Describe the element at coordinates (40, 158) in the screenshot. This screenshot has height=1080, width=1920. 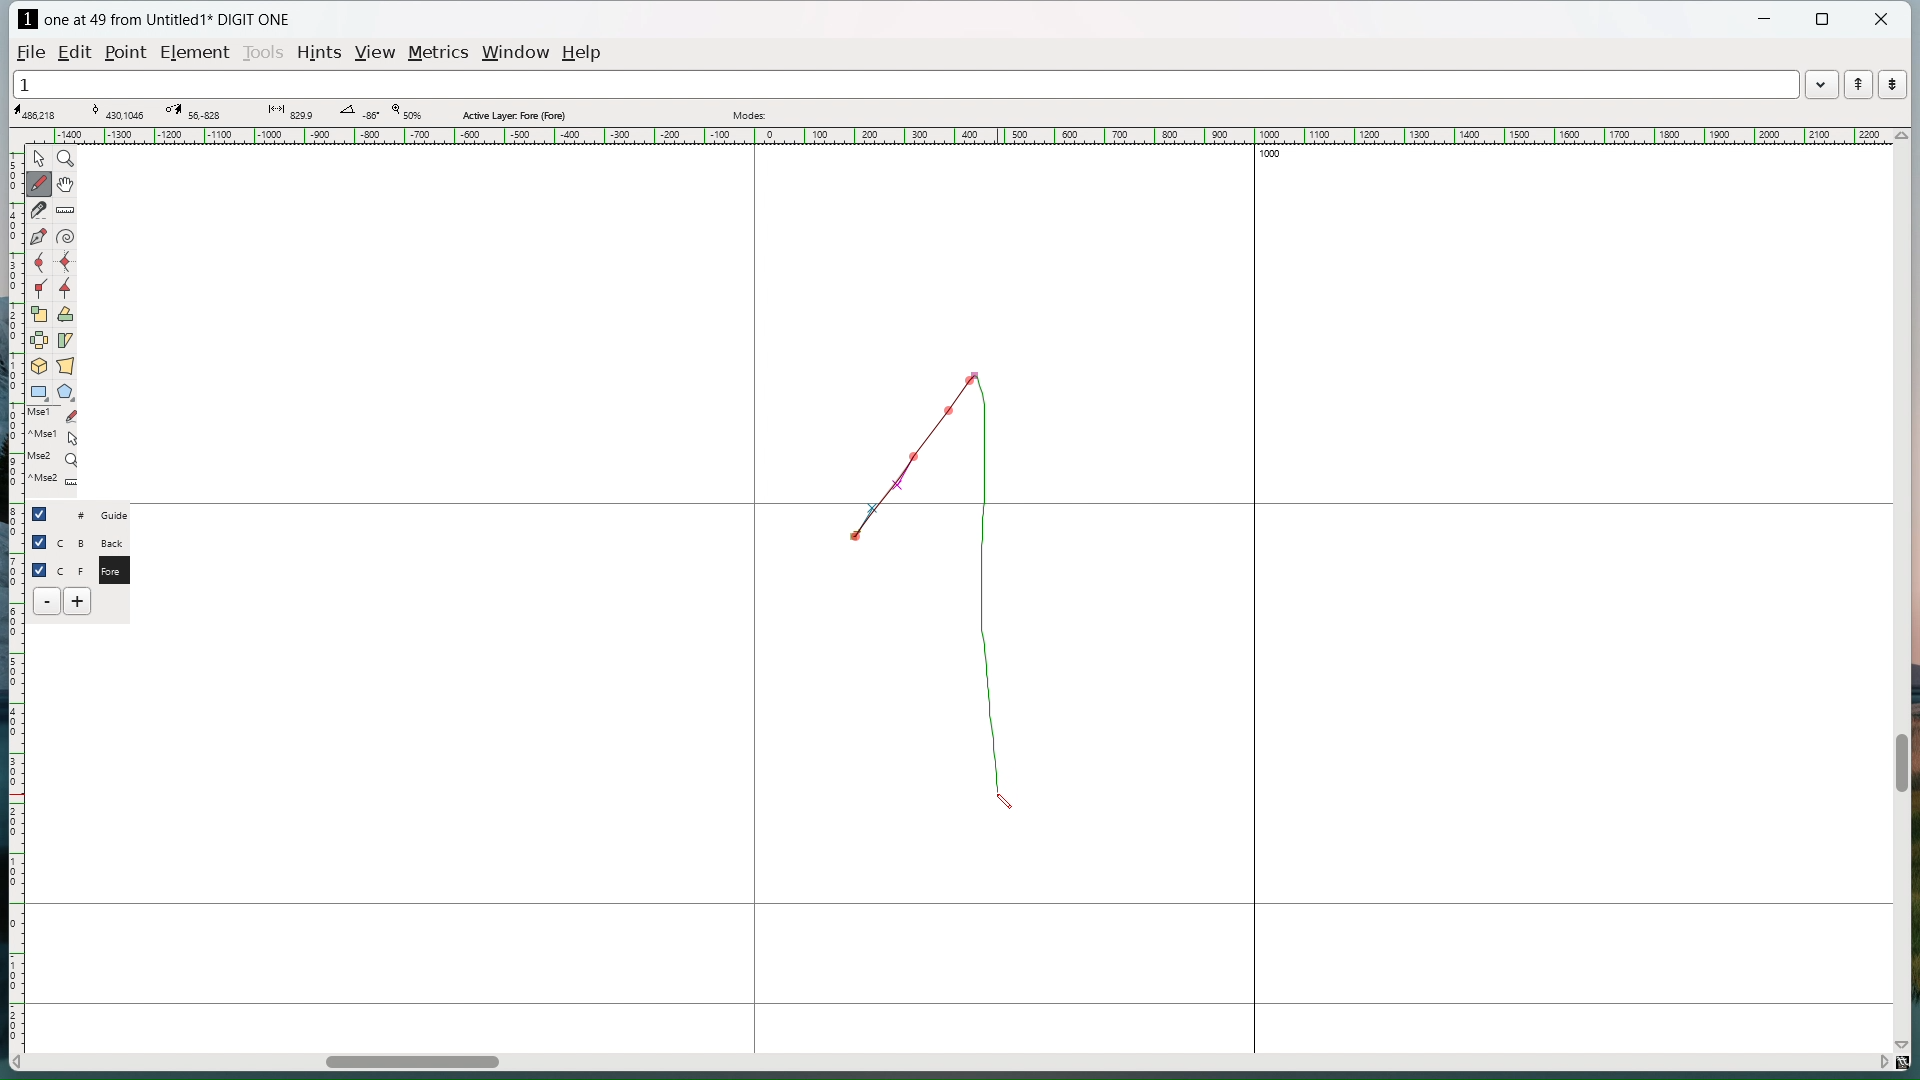
I see `pointer` at that location.